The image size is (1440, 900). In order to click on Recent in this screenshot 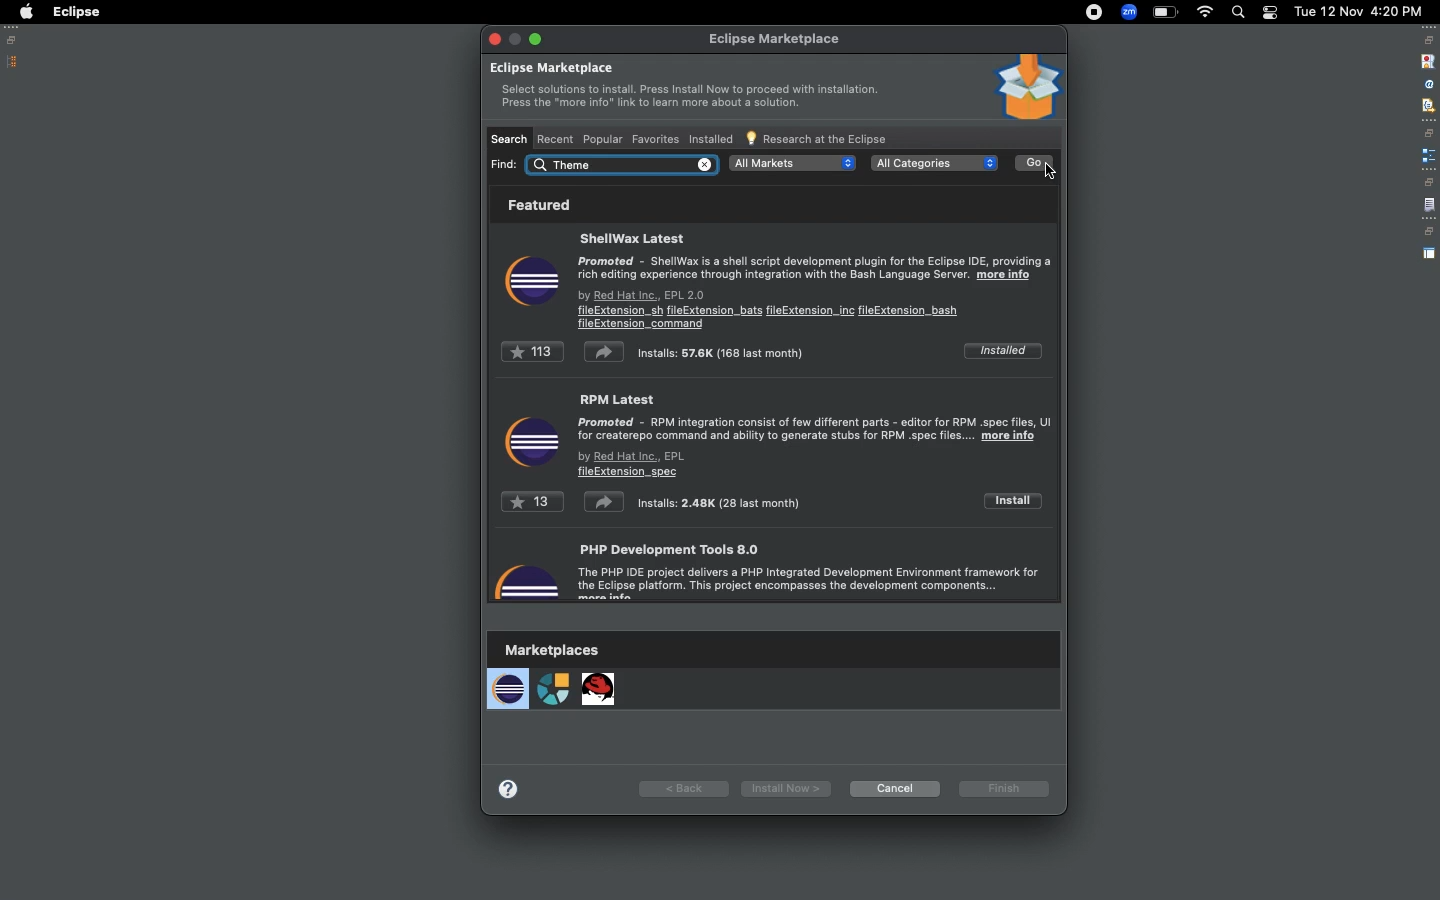, I will do `click(557, 139)`.